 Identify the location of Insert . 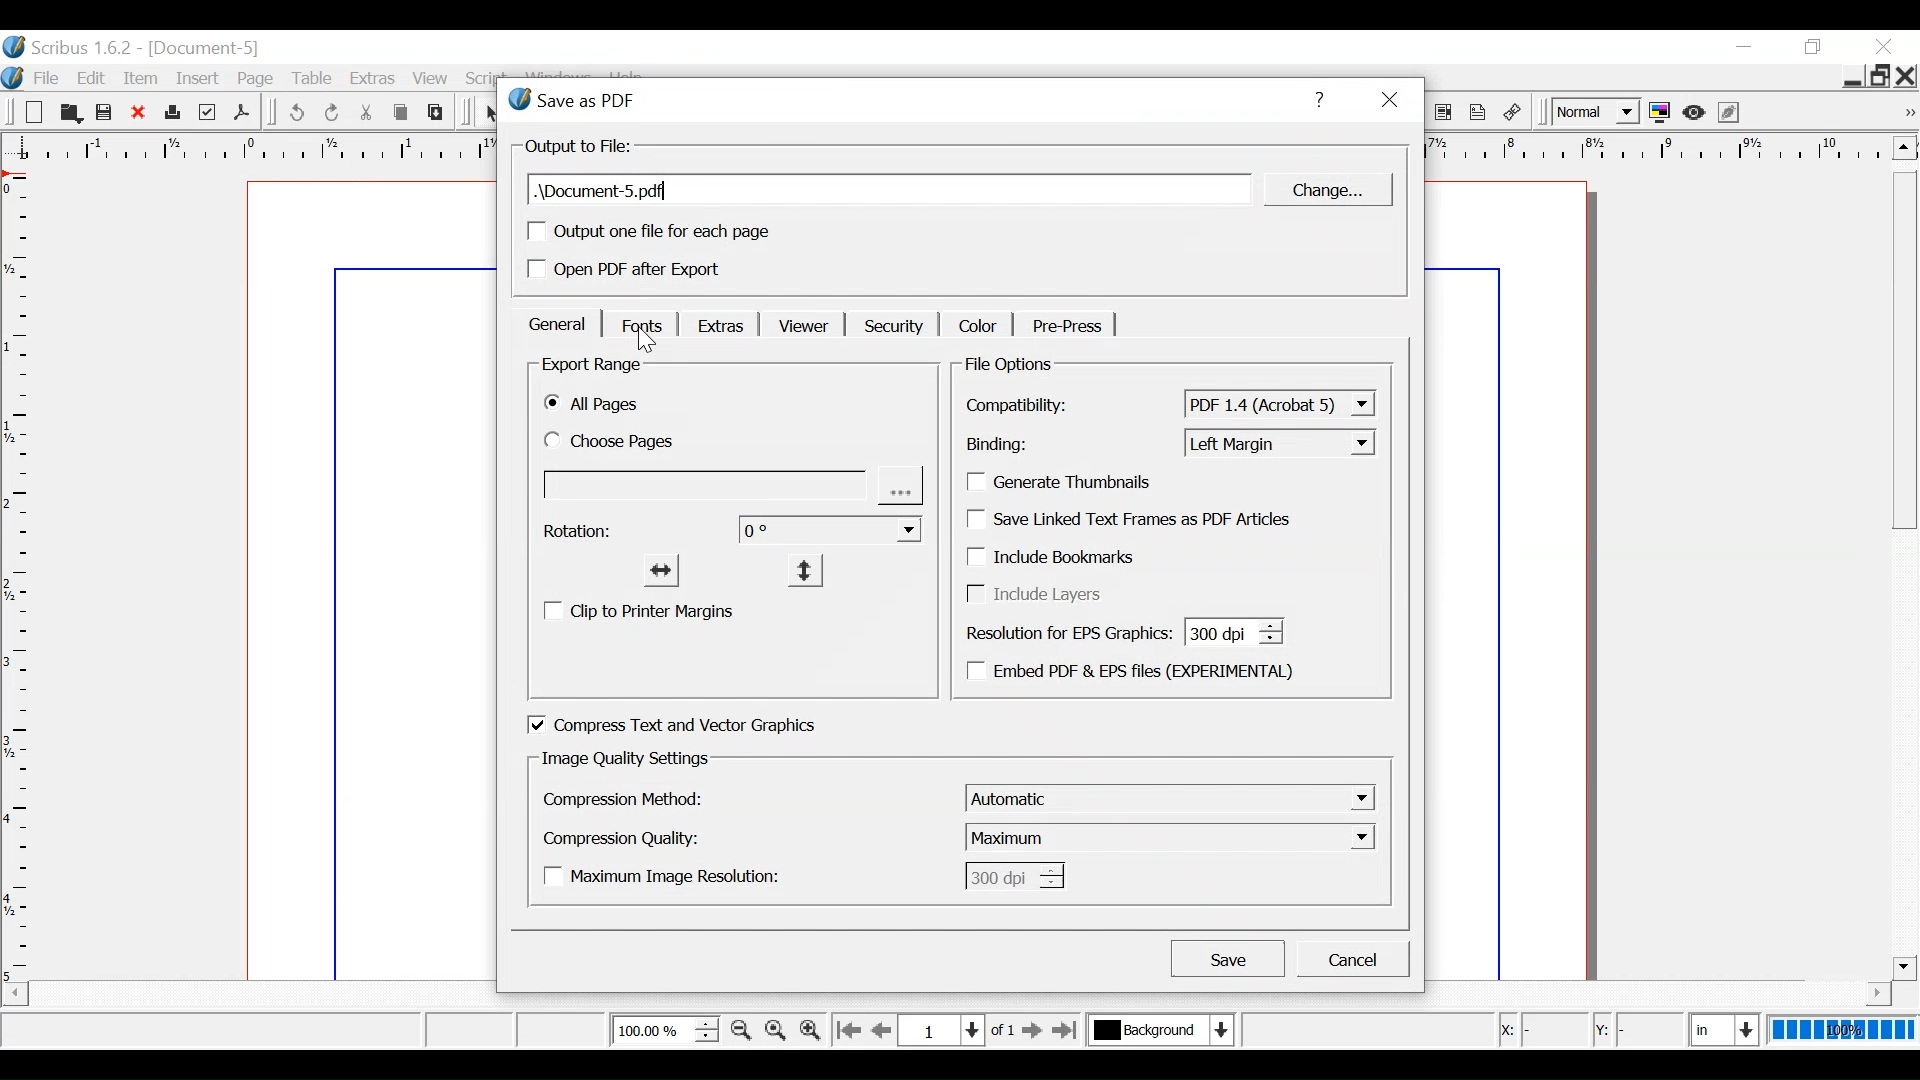
(200, 79).